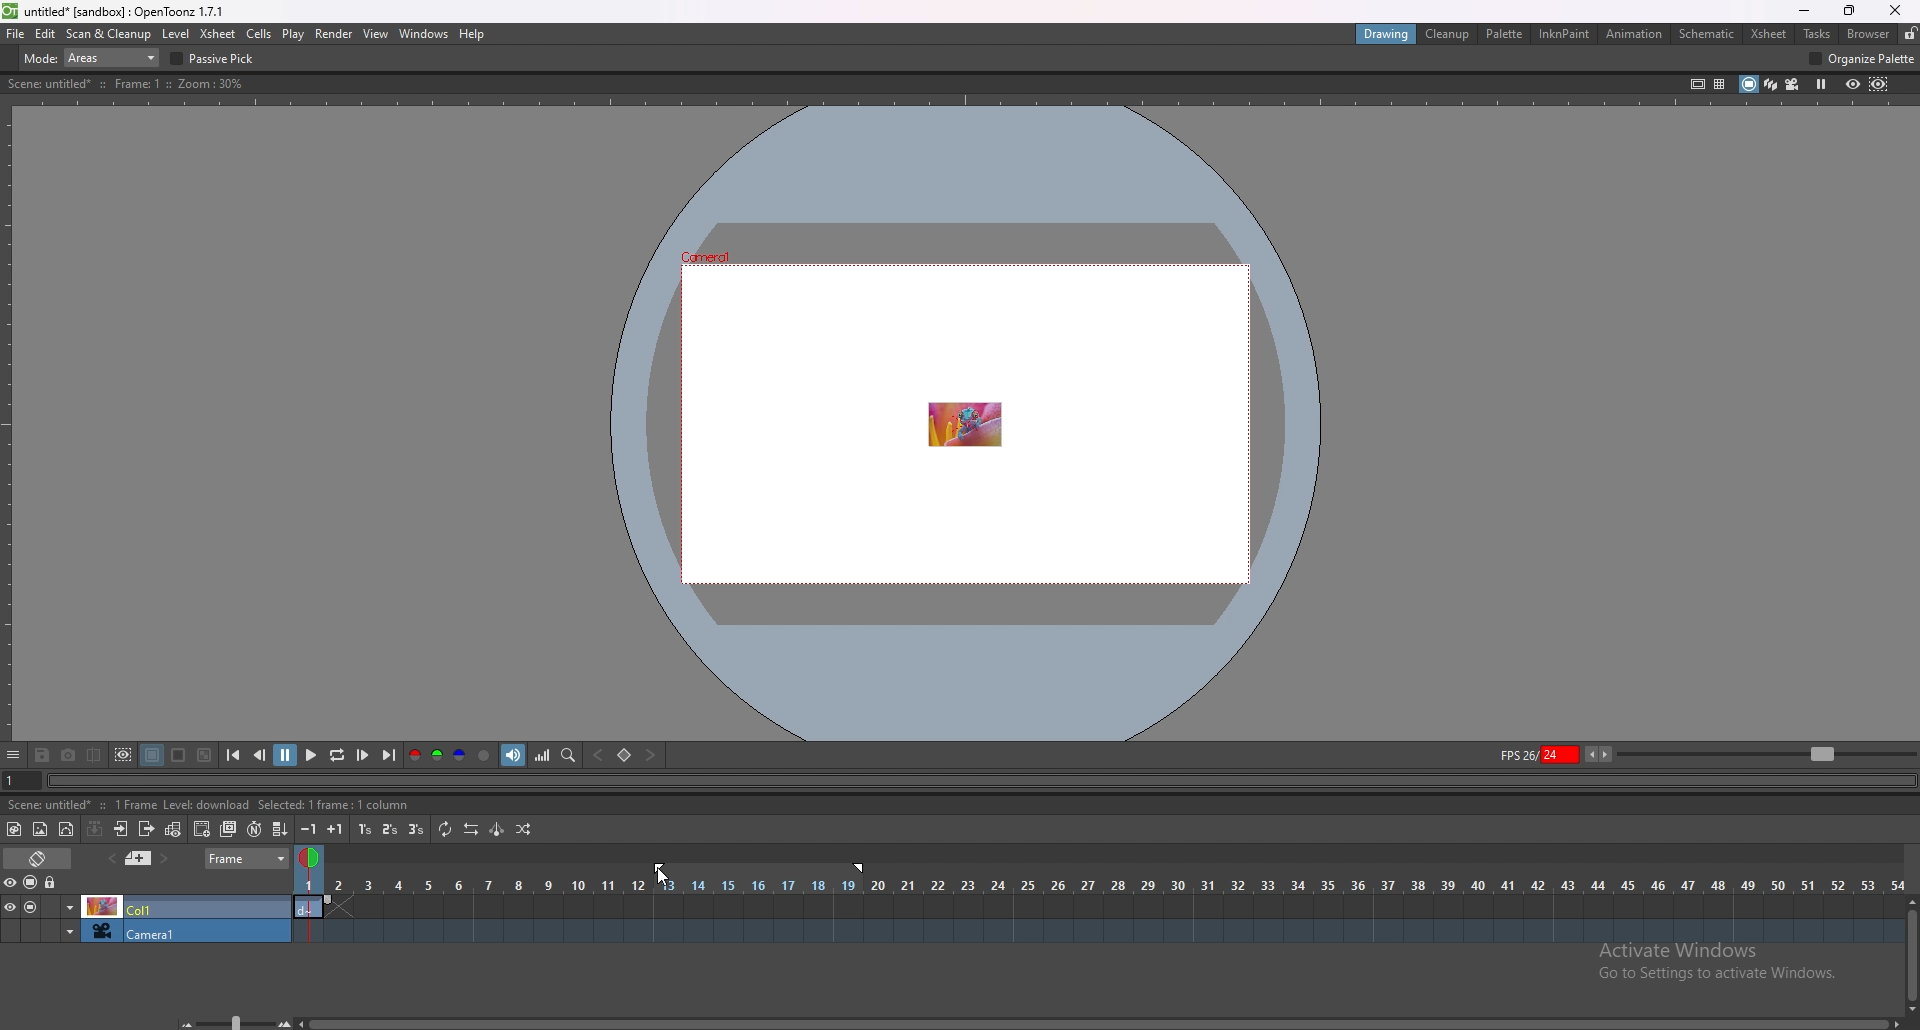  What do you see at coordinates (1910, 954) in the screenshot?
I see `scroll bar` at bounding box center [1910, 954].